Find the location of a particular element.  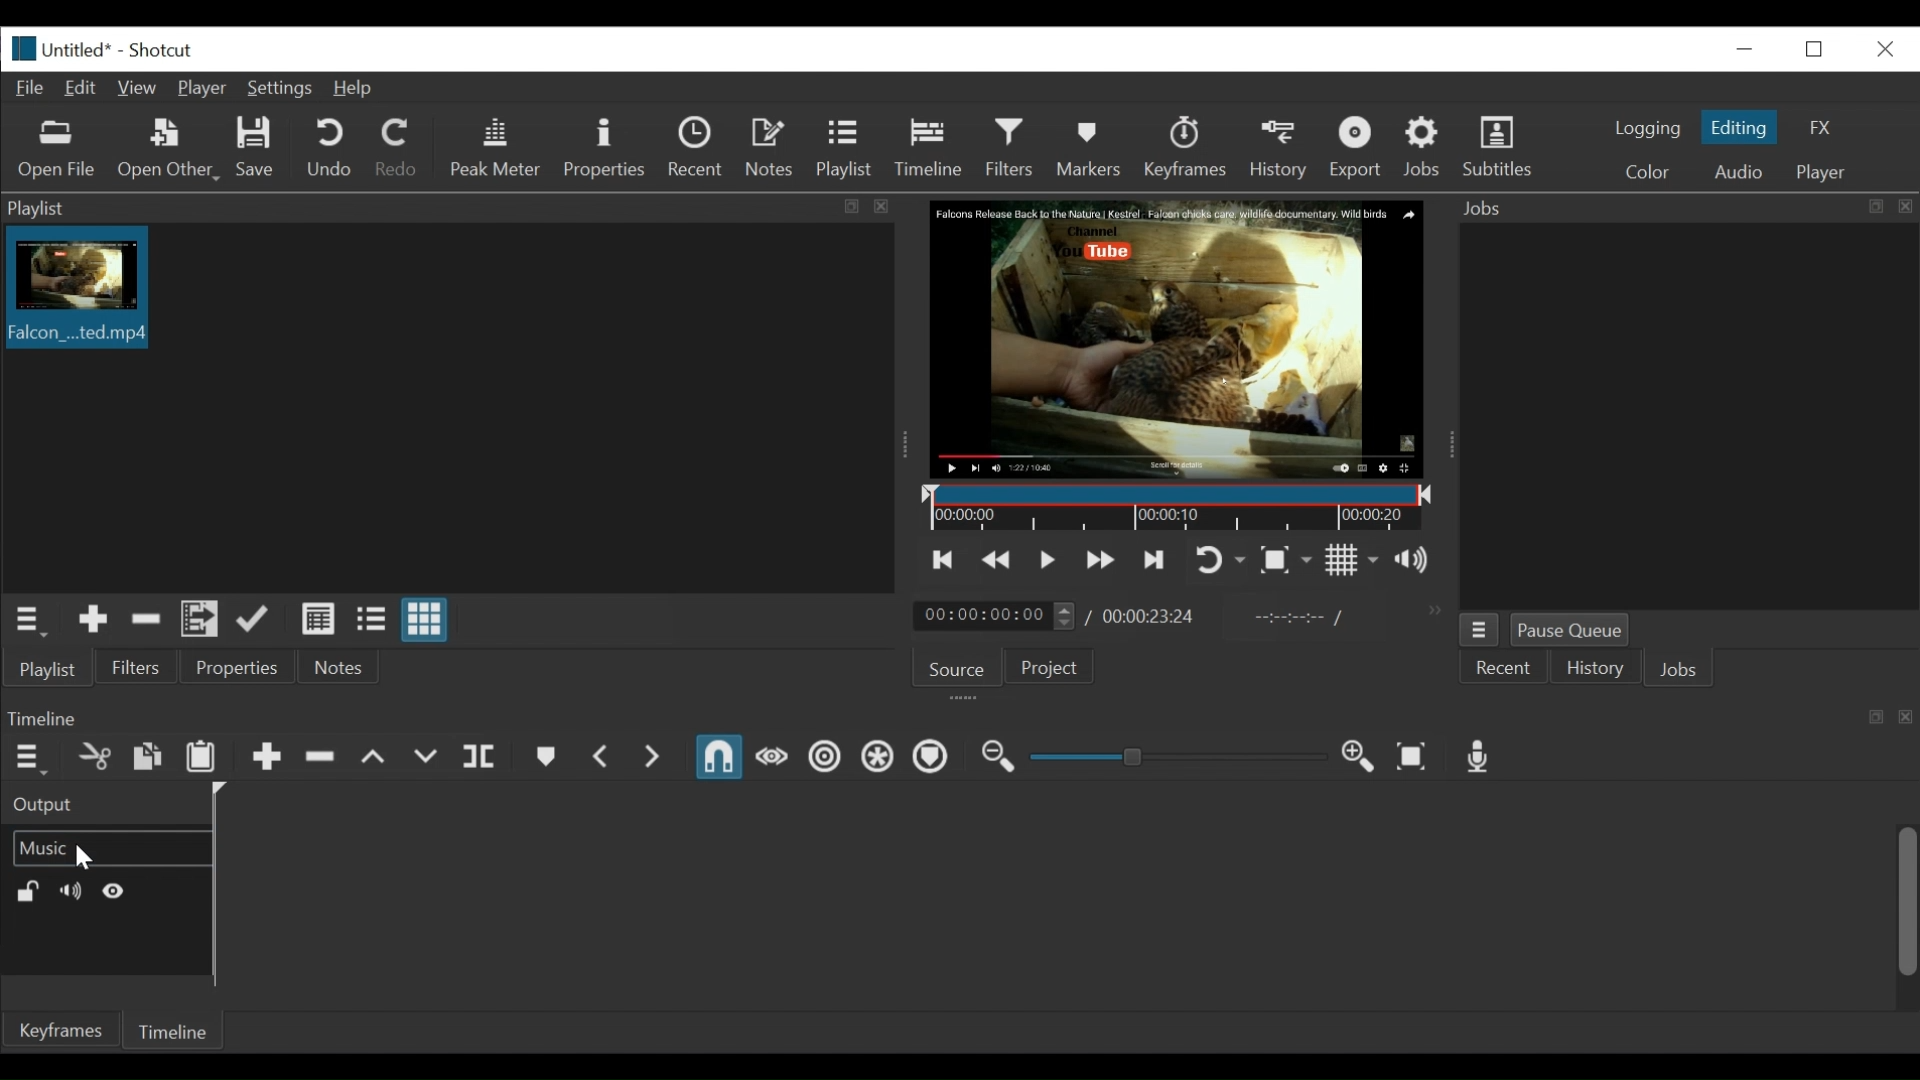

Adjust Zoom Slider is located at coordinates (1178, 756).